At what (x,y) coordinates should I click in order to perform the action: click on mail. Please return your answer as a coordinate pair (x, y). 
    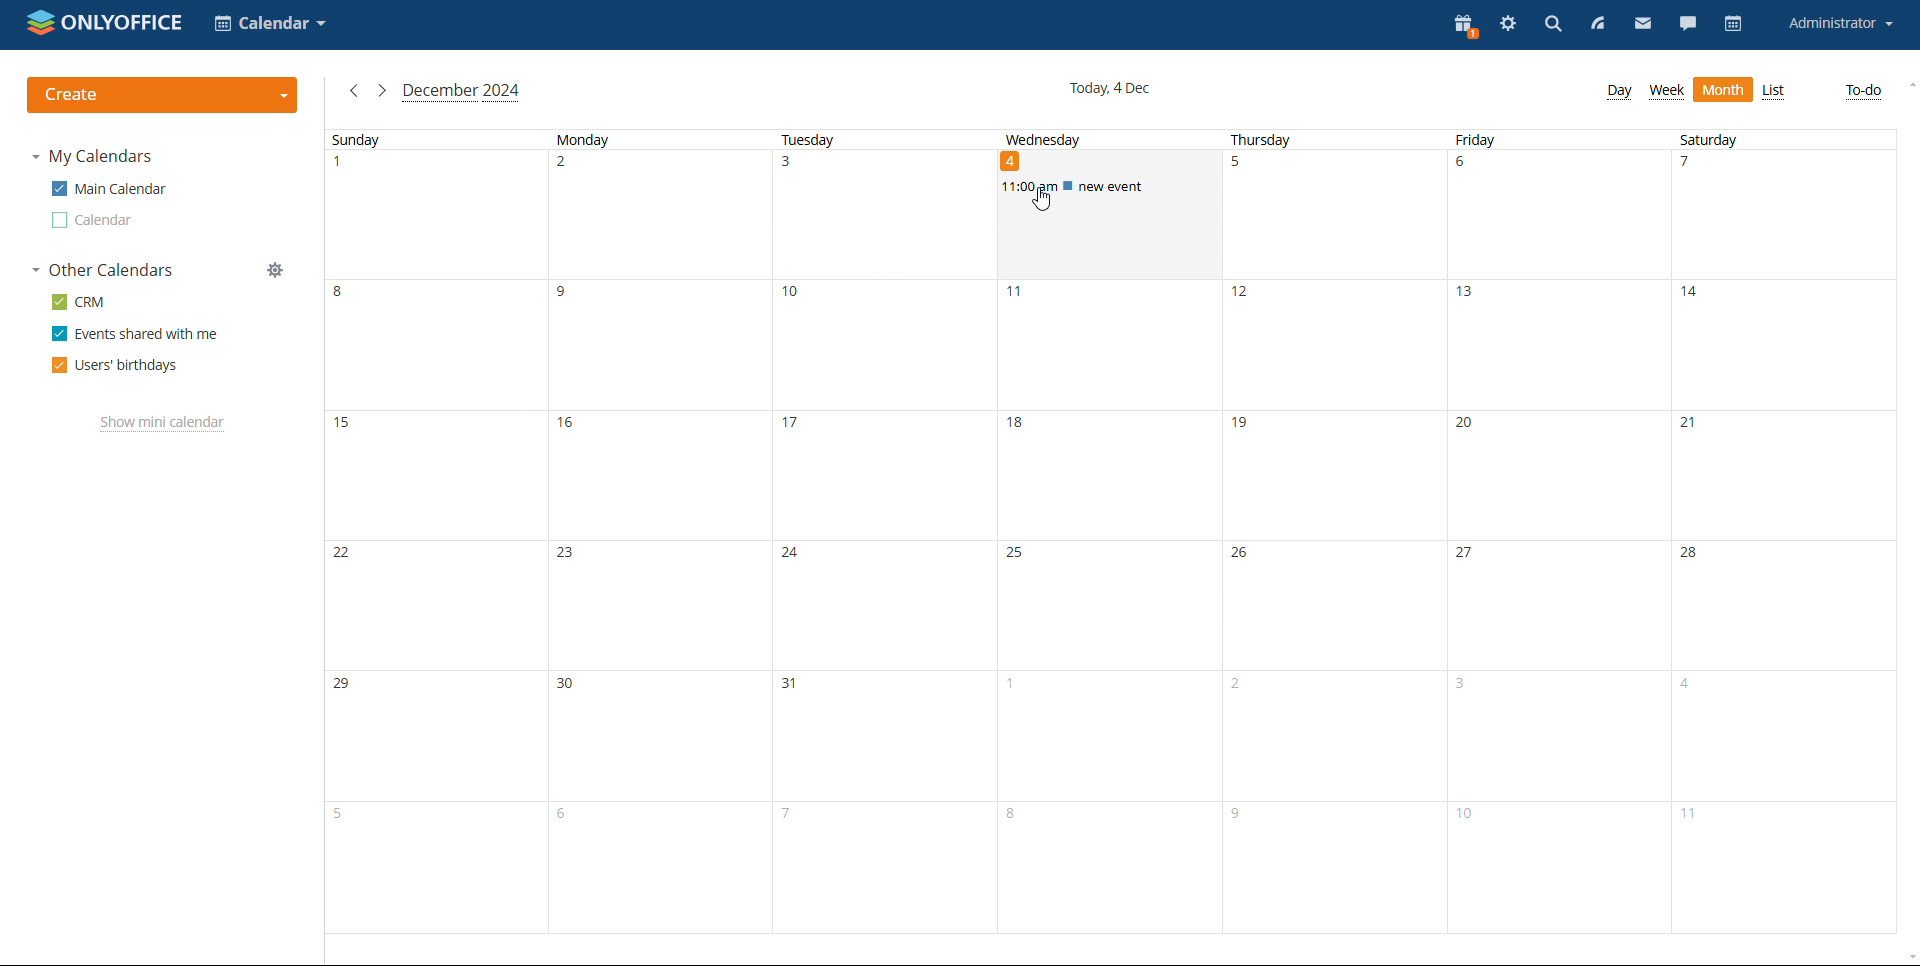
    Looking at the image, I should click on (1642, 26).